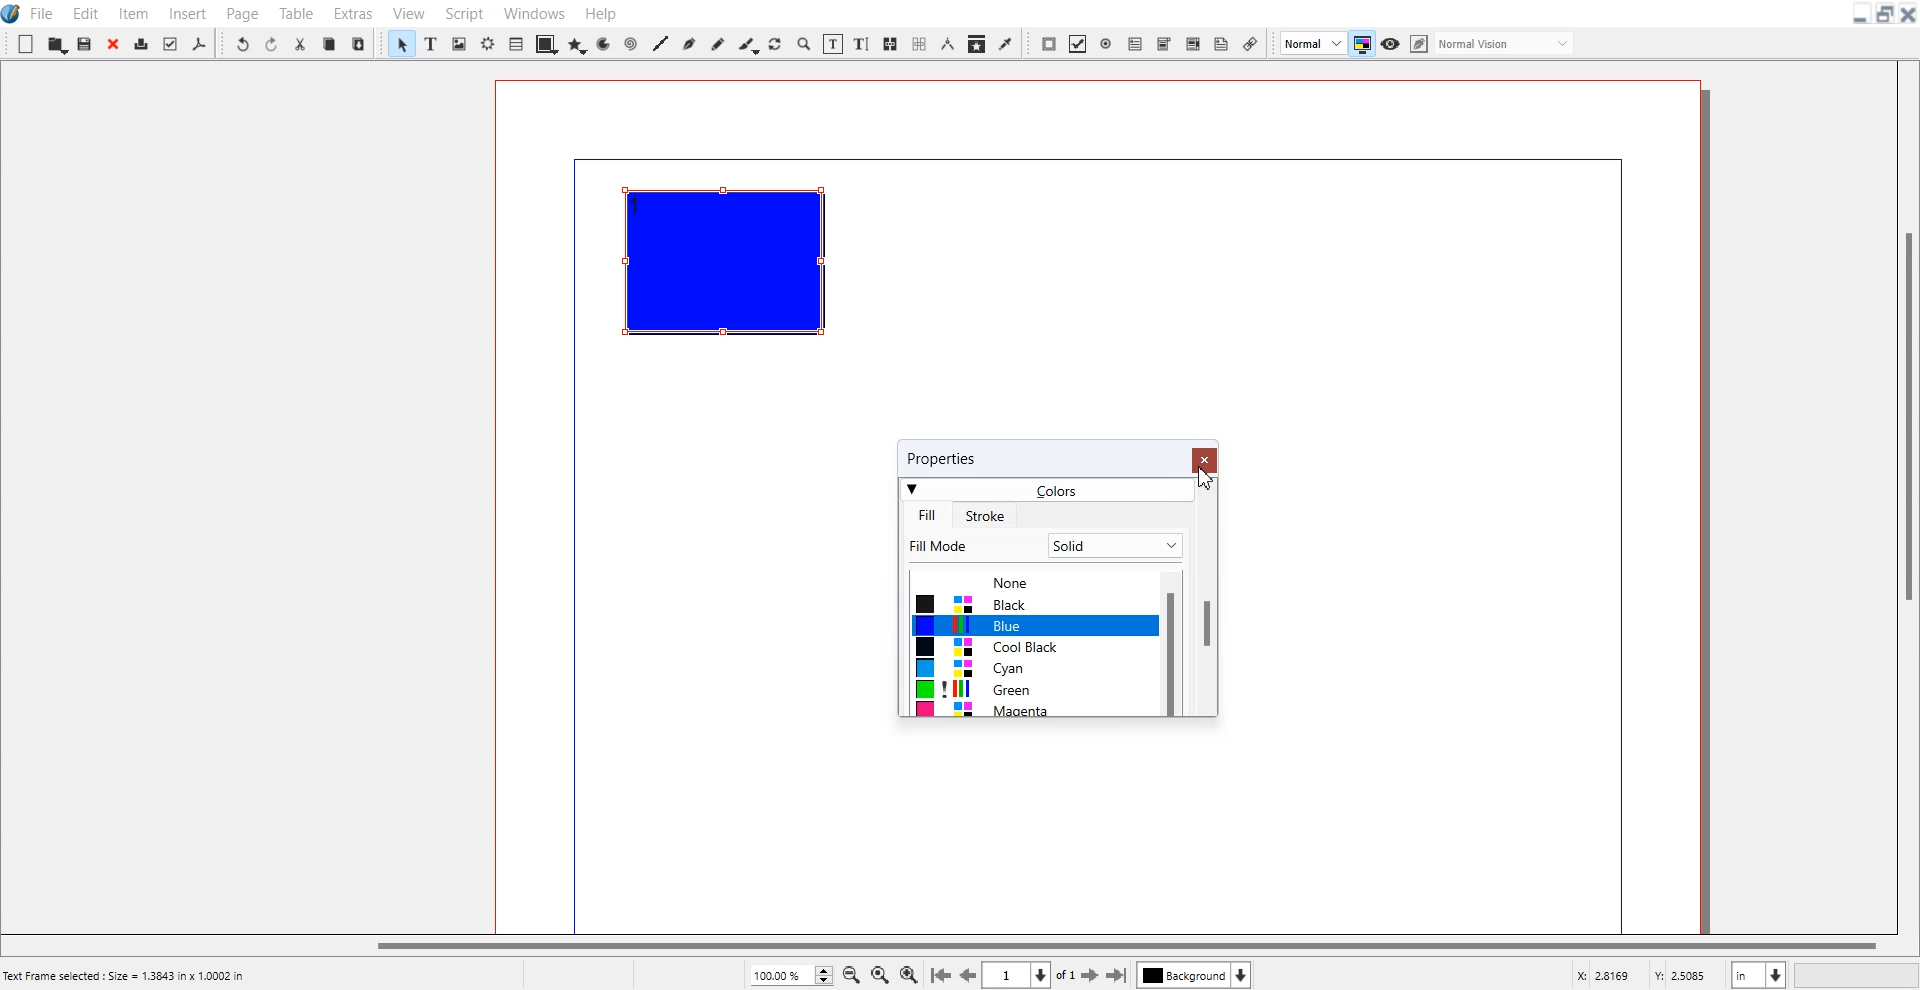 This screenshot has width=1920, height=990. Describe the element at coordinates (458, 43) in the screenshot. I see `Image frame` at that location.